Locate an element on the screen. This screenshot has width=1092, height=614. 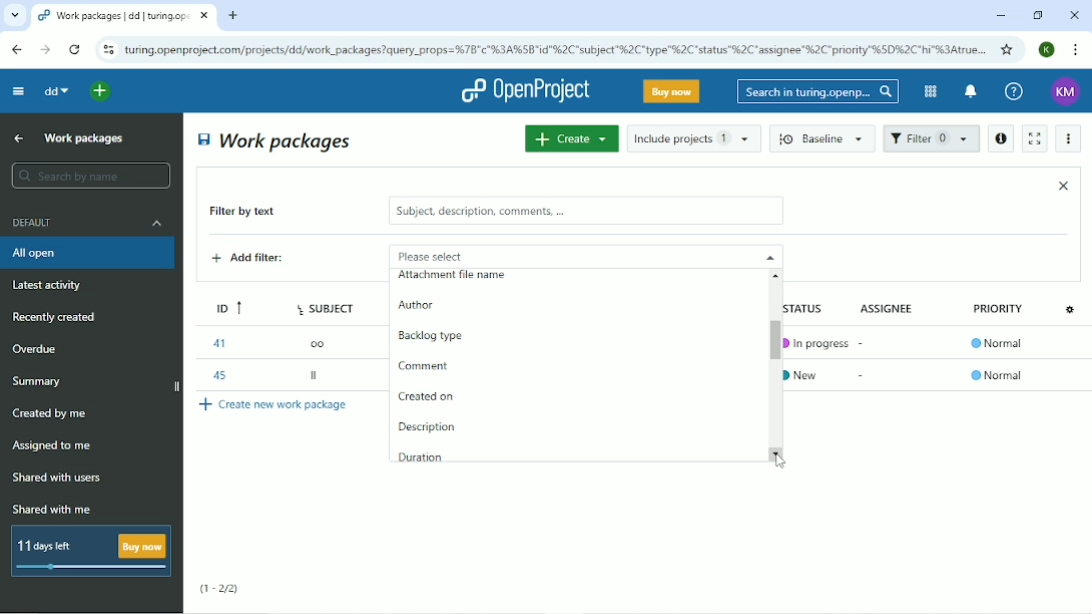
Restore down is located at coordinates (1037, 15).